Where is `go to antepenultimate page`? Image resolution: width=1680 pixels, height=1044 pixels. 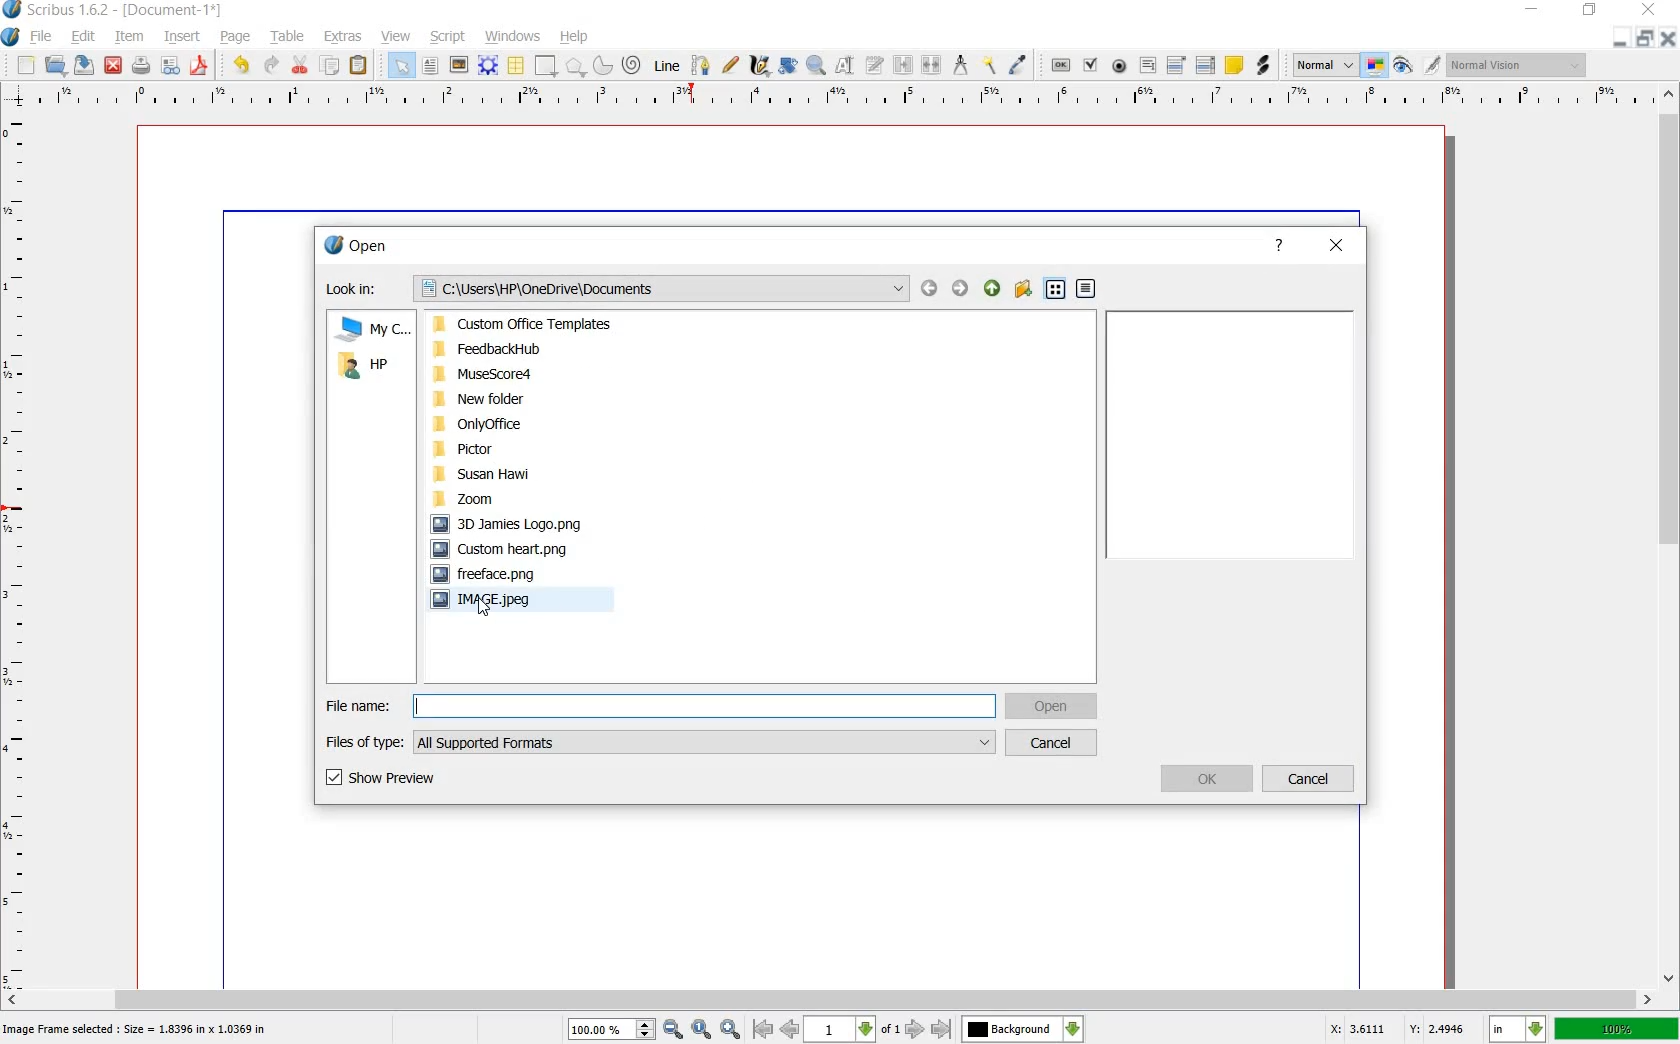
go to antepenultimate page is located at coordinates (763, 1029).